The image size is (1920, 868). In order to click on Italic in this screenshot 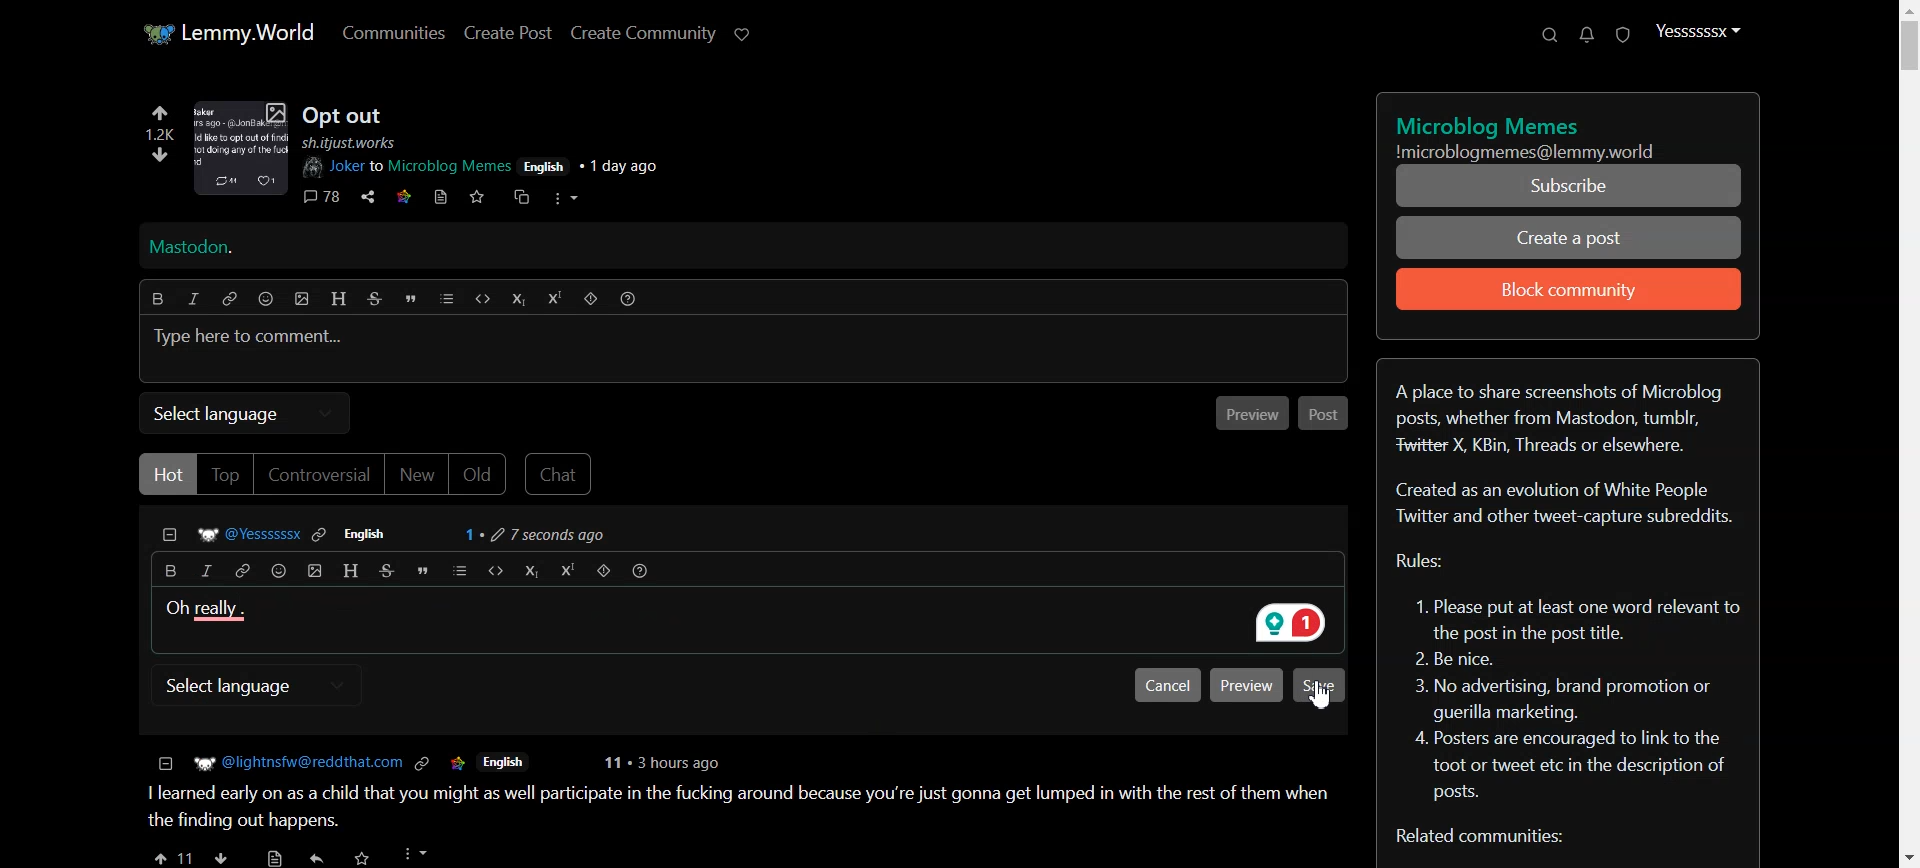, I will do `click(206, 572)`.